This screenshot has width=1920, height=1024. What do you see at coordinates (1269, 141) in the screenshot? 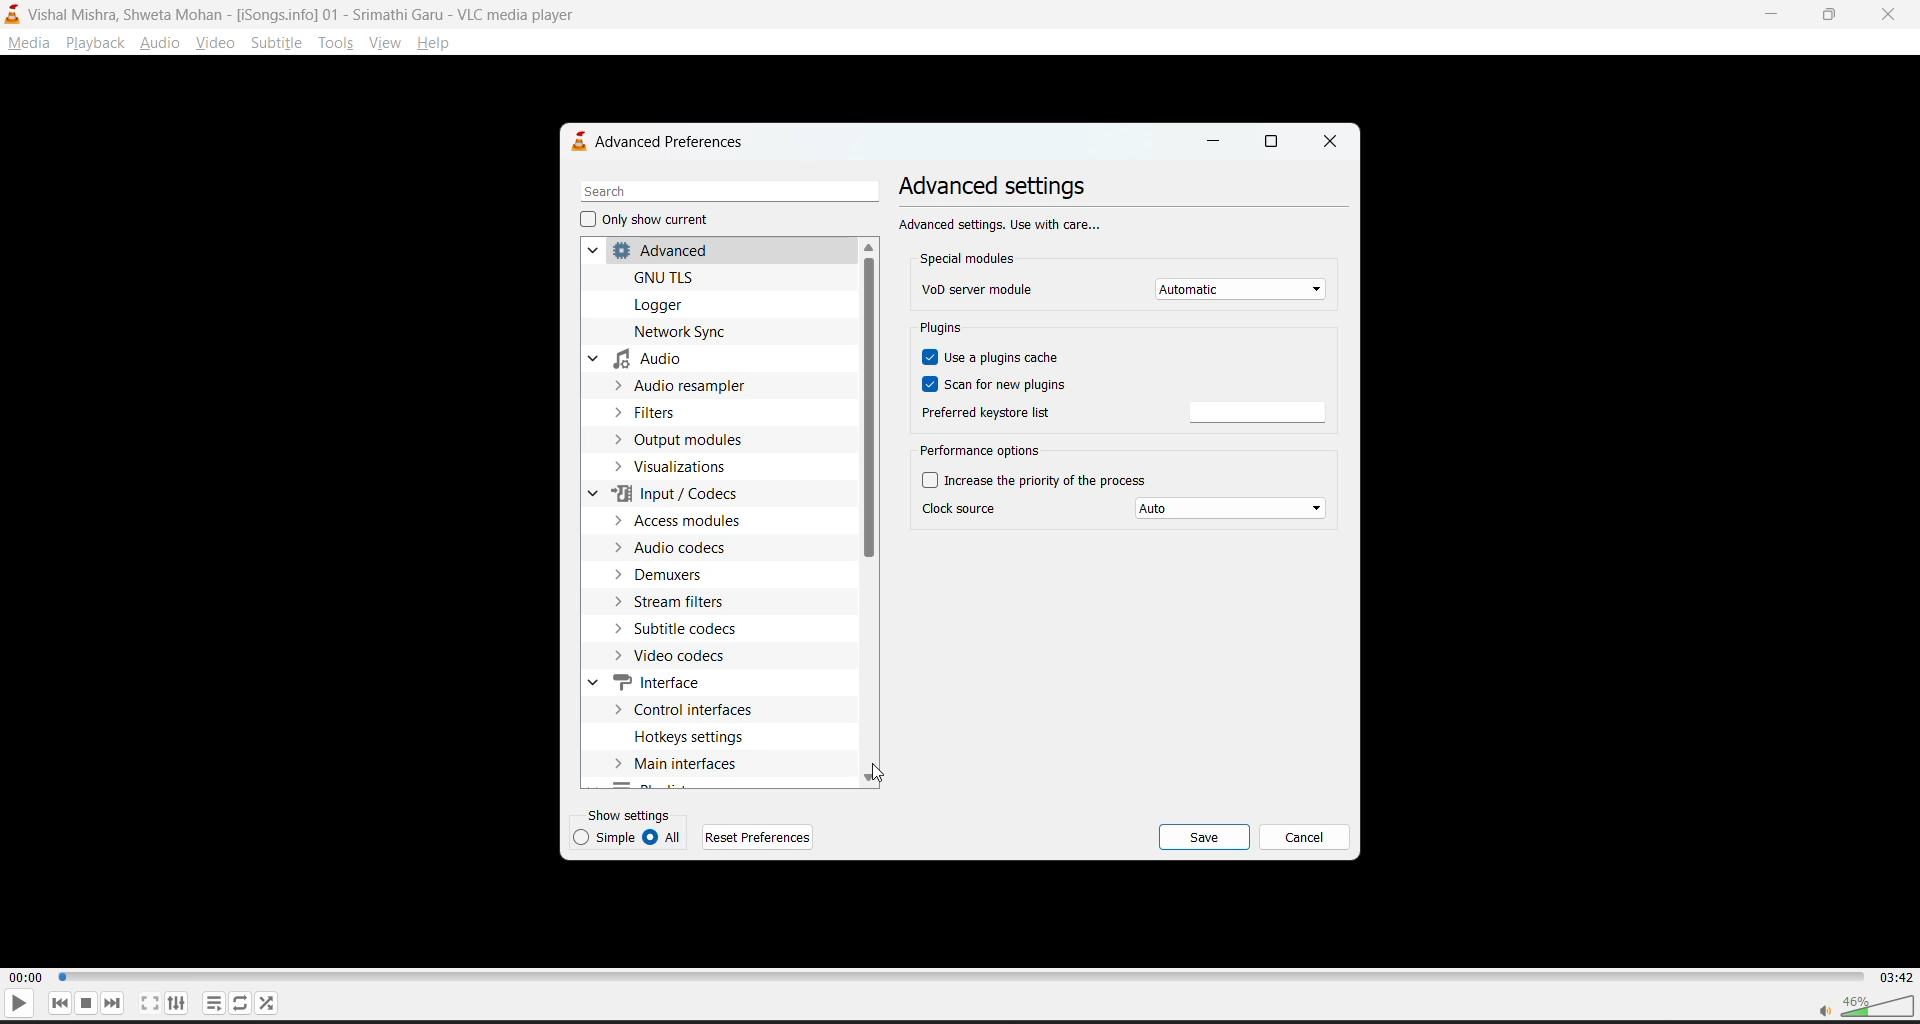
I see `maximize` at bounding box center [1269, 141].